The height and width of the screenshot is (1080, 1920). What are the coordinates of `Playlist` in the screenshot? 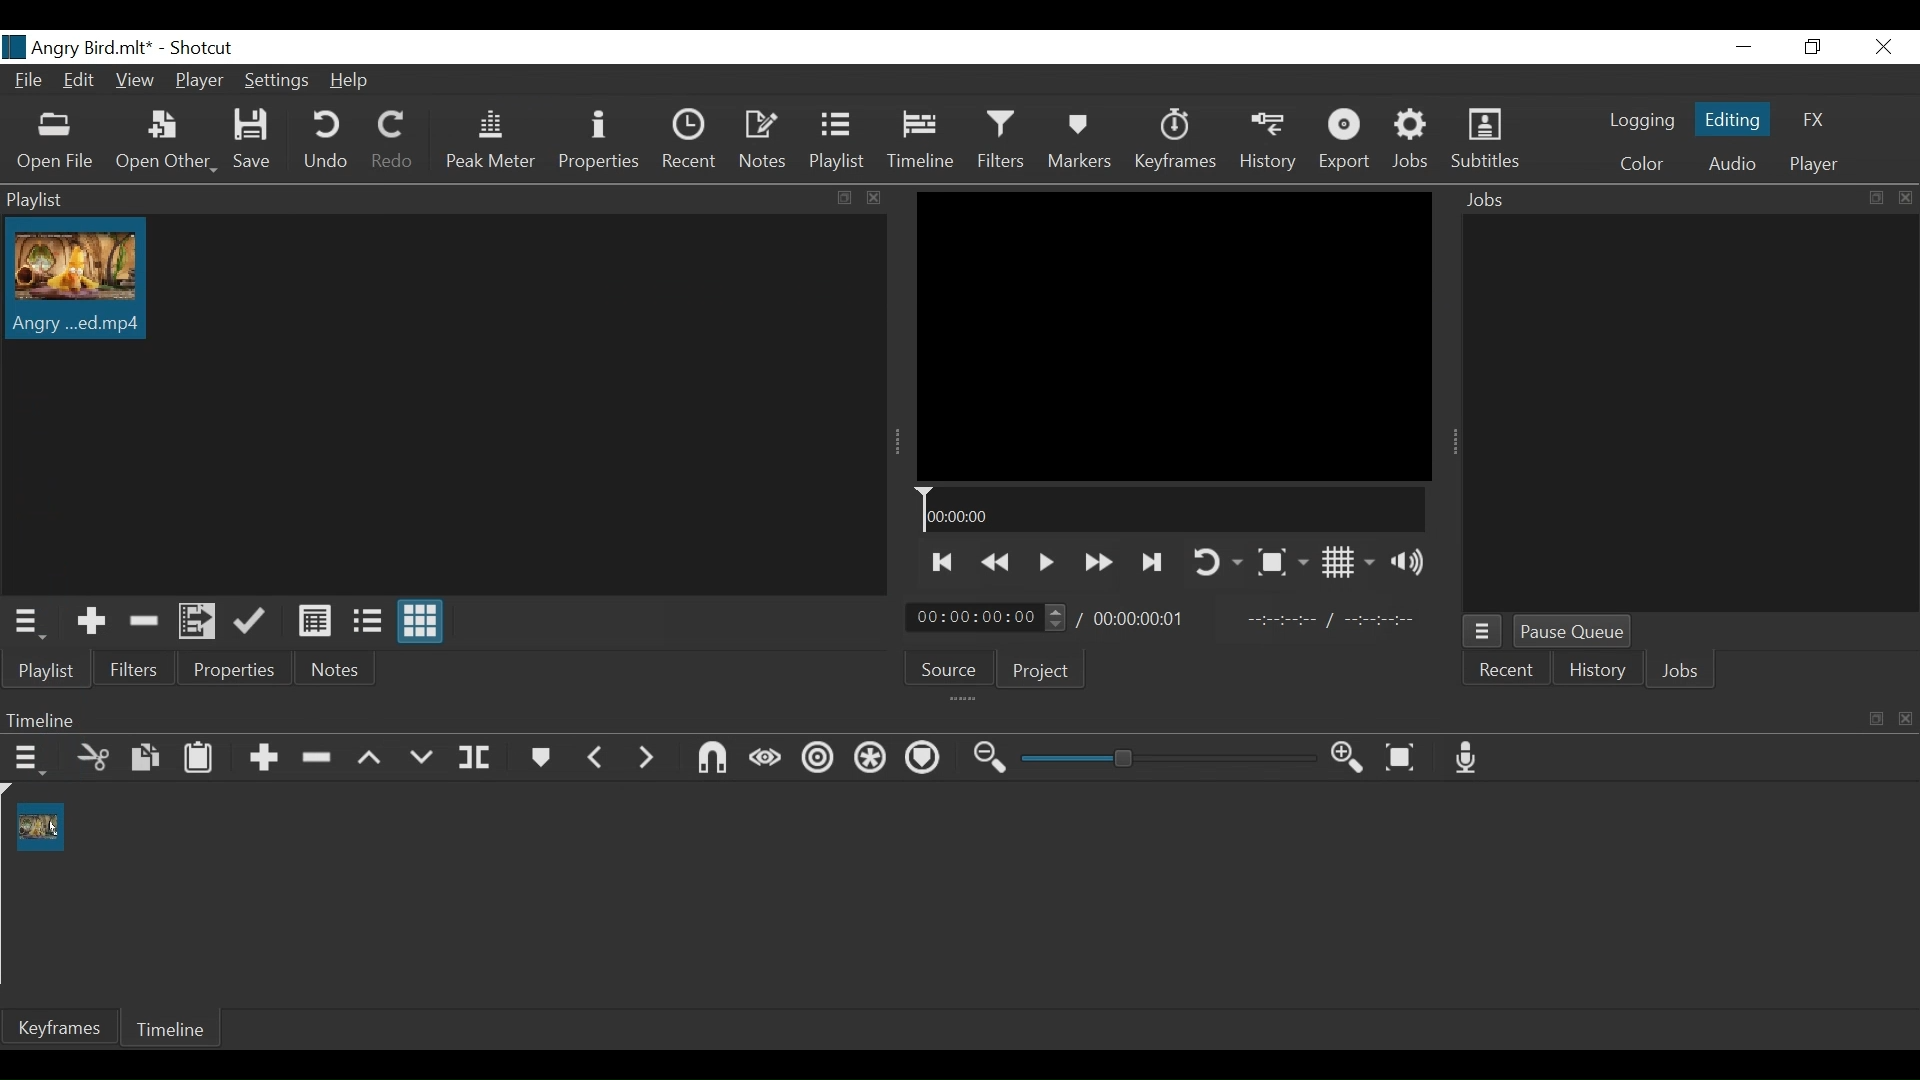 It's located at (842, 142).